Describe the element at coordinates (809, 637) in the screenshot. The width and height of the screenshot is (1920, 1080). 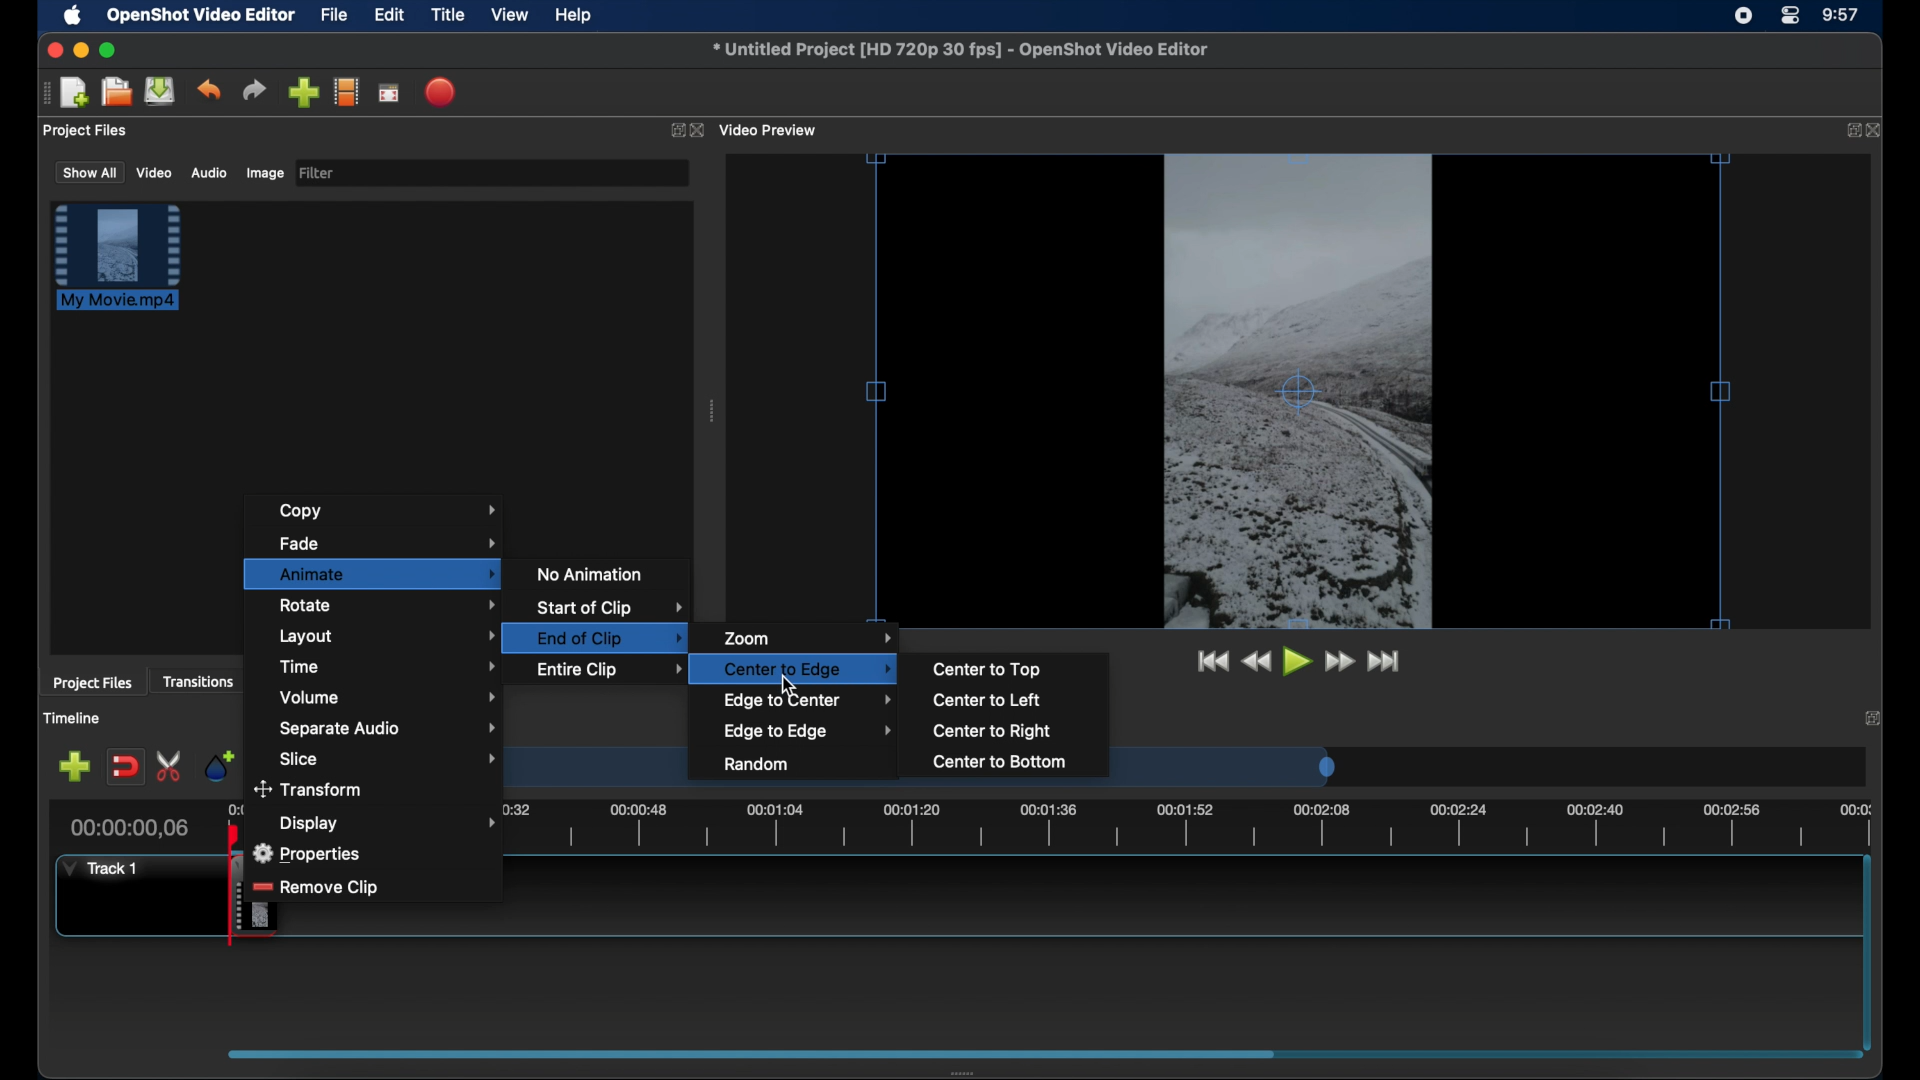
I see `zoom menu` at that location.